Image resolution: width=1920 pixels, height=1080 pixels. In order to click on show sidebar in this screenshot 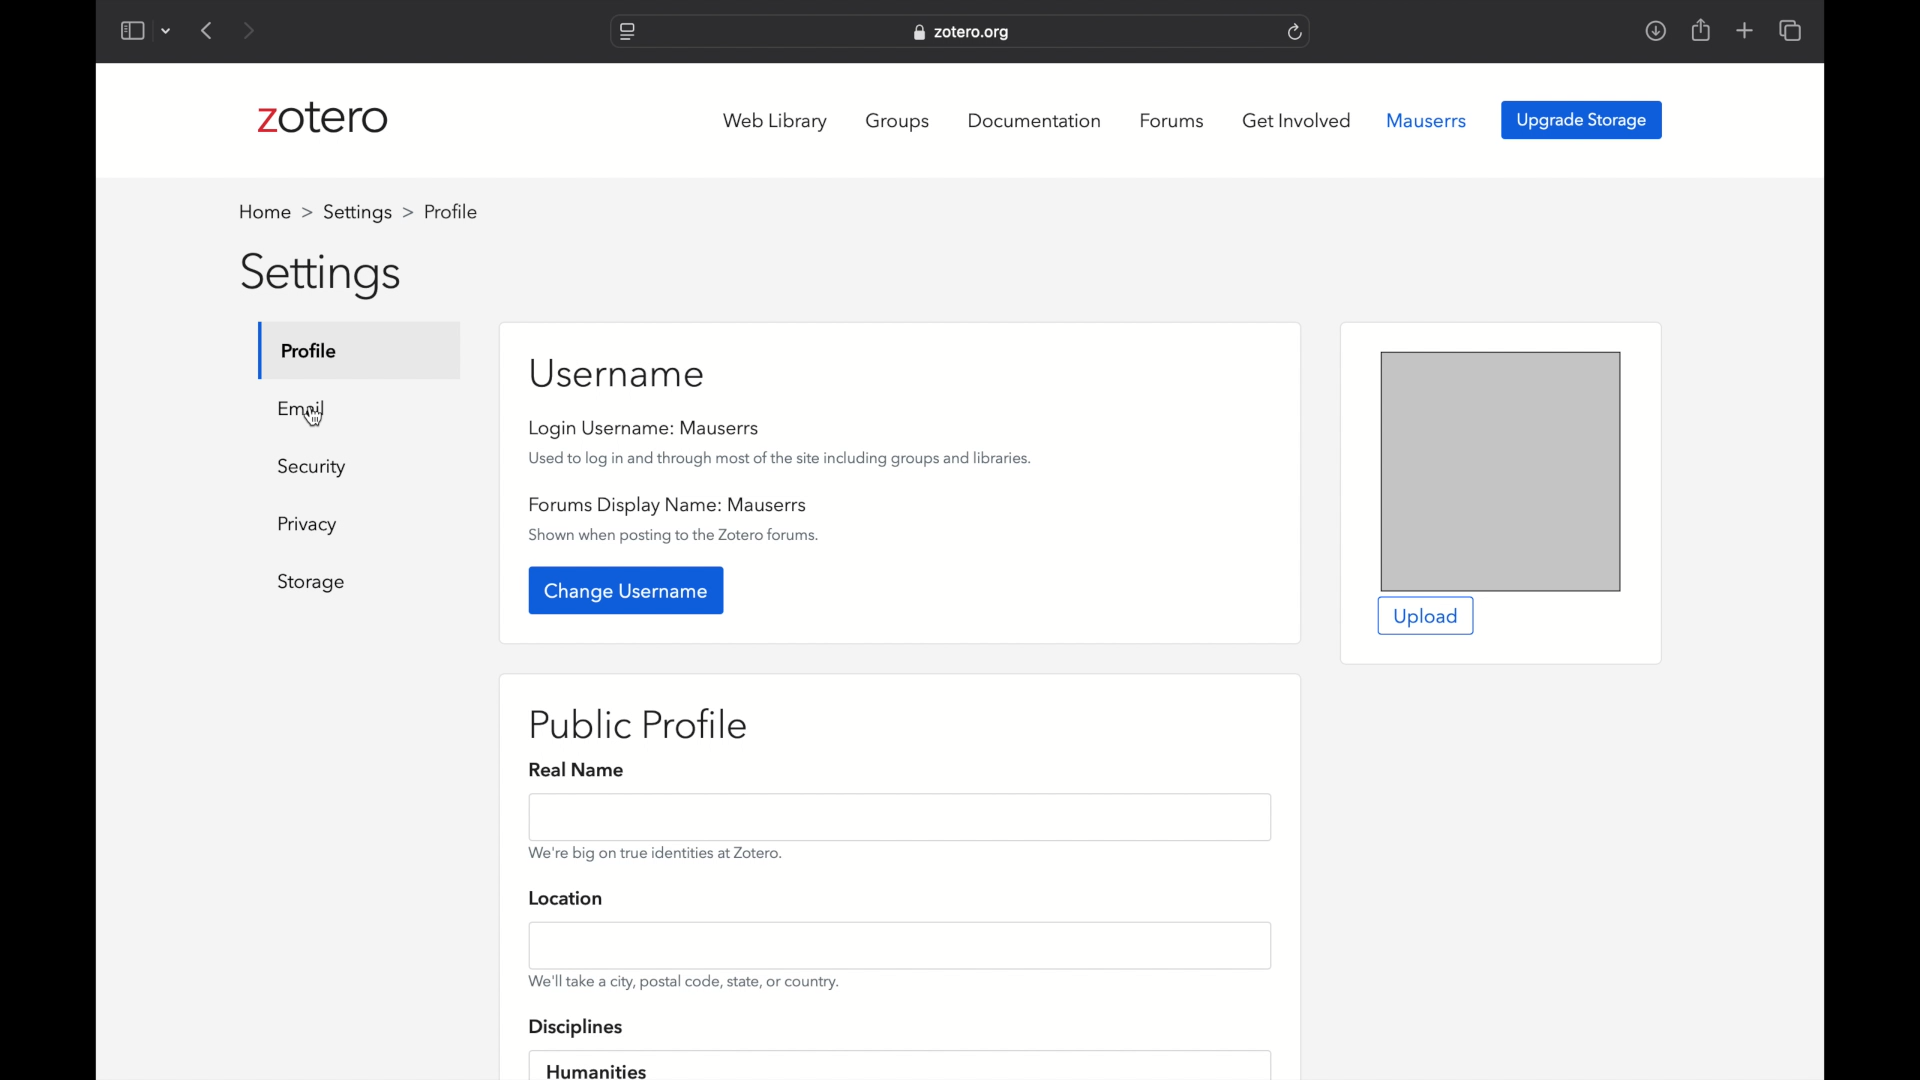, I will do `click(131, 30)`.